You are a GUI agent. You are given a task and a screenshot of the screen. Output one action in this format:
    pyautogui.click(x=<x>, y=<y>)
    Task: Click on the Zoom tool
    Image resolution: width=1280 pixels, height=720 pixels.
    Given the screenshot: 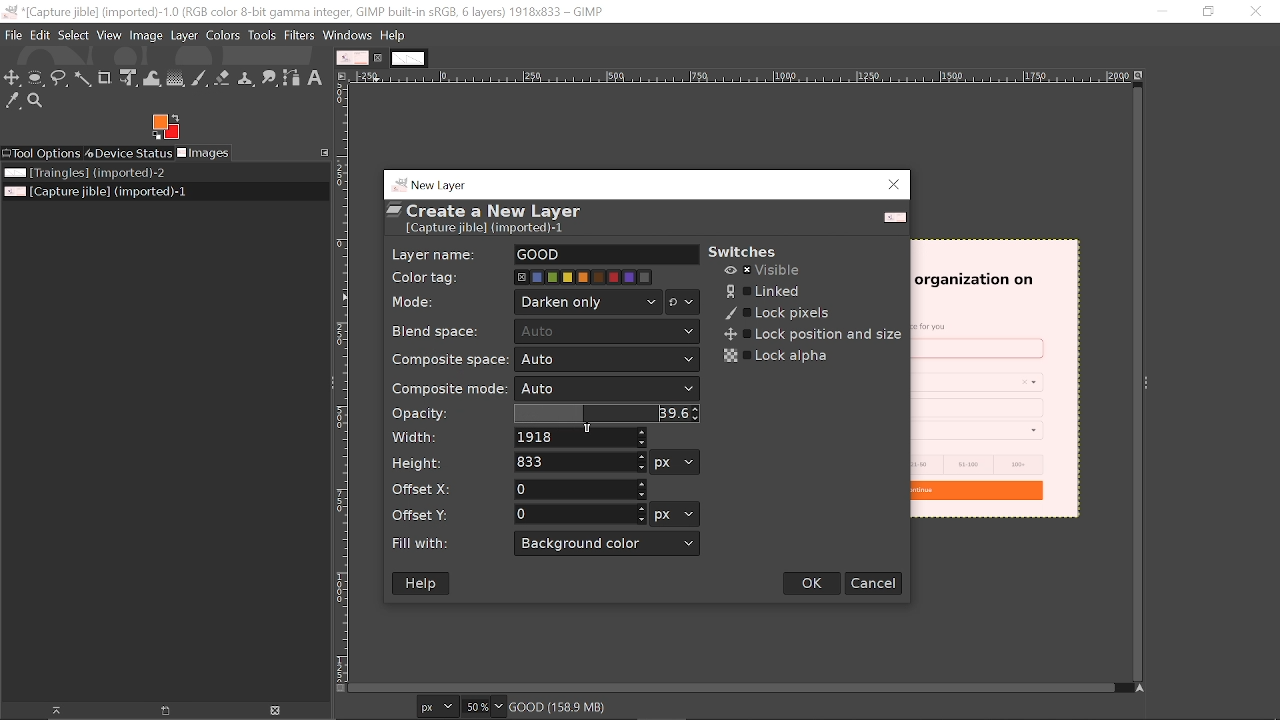 What is the action you would take?
    pyautogui.click(x=37, y=101)
    